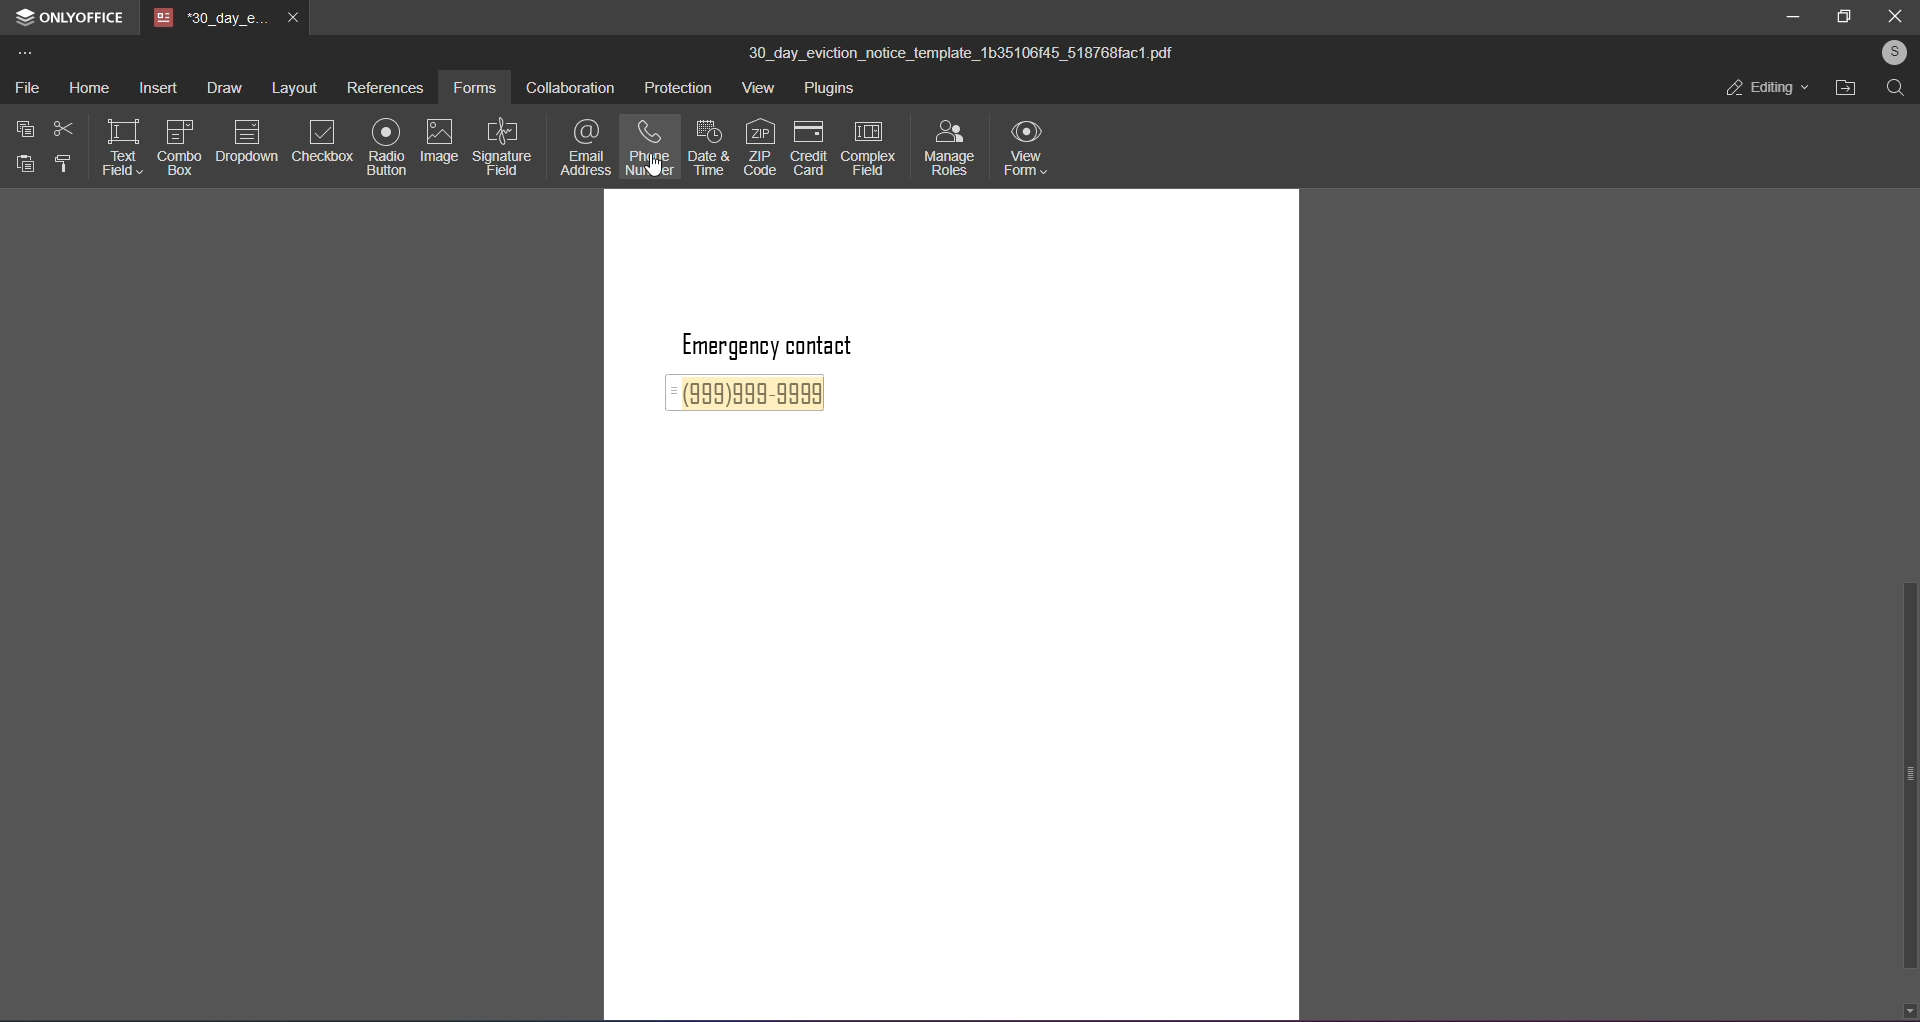 The height and width of the screenshot is (1022, 1920). I want to click on user, so click(1892, 55).